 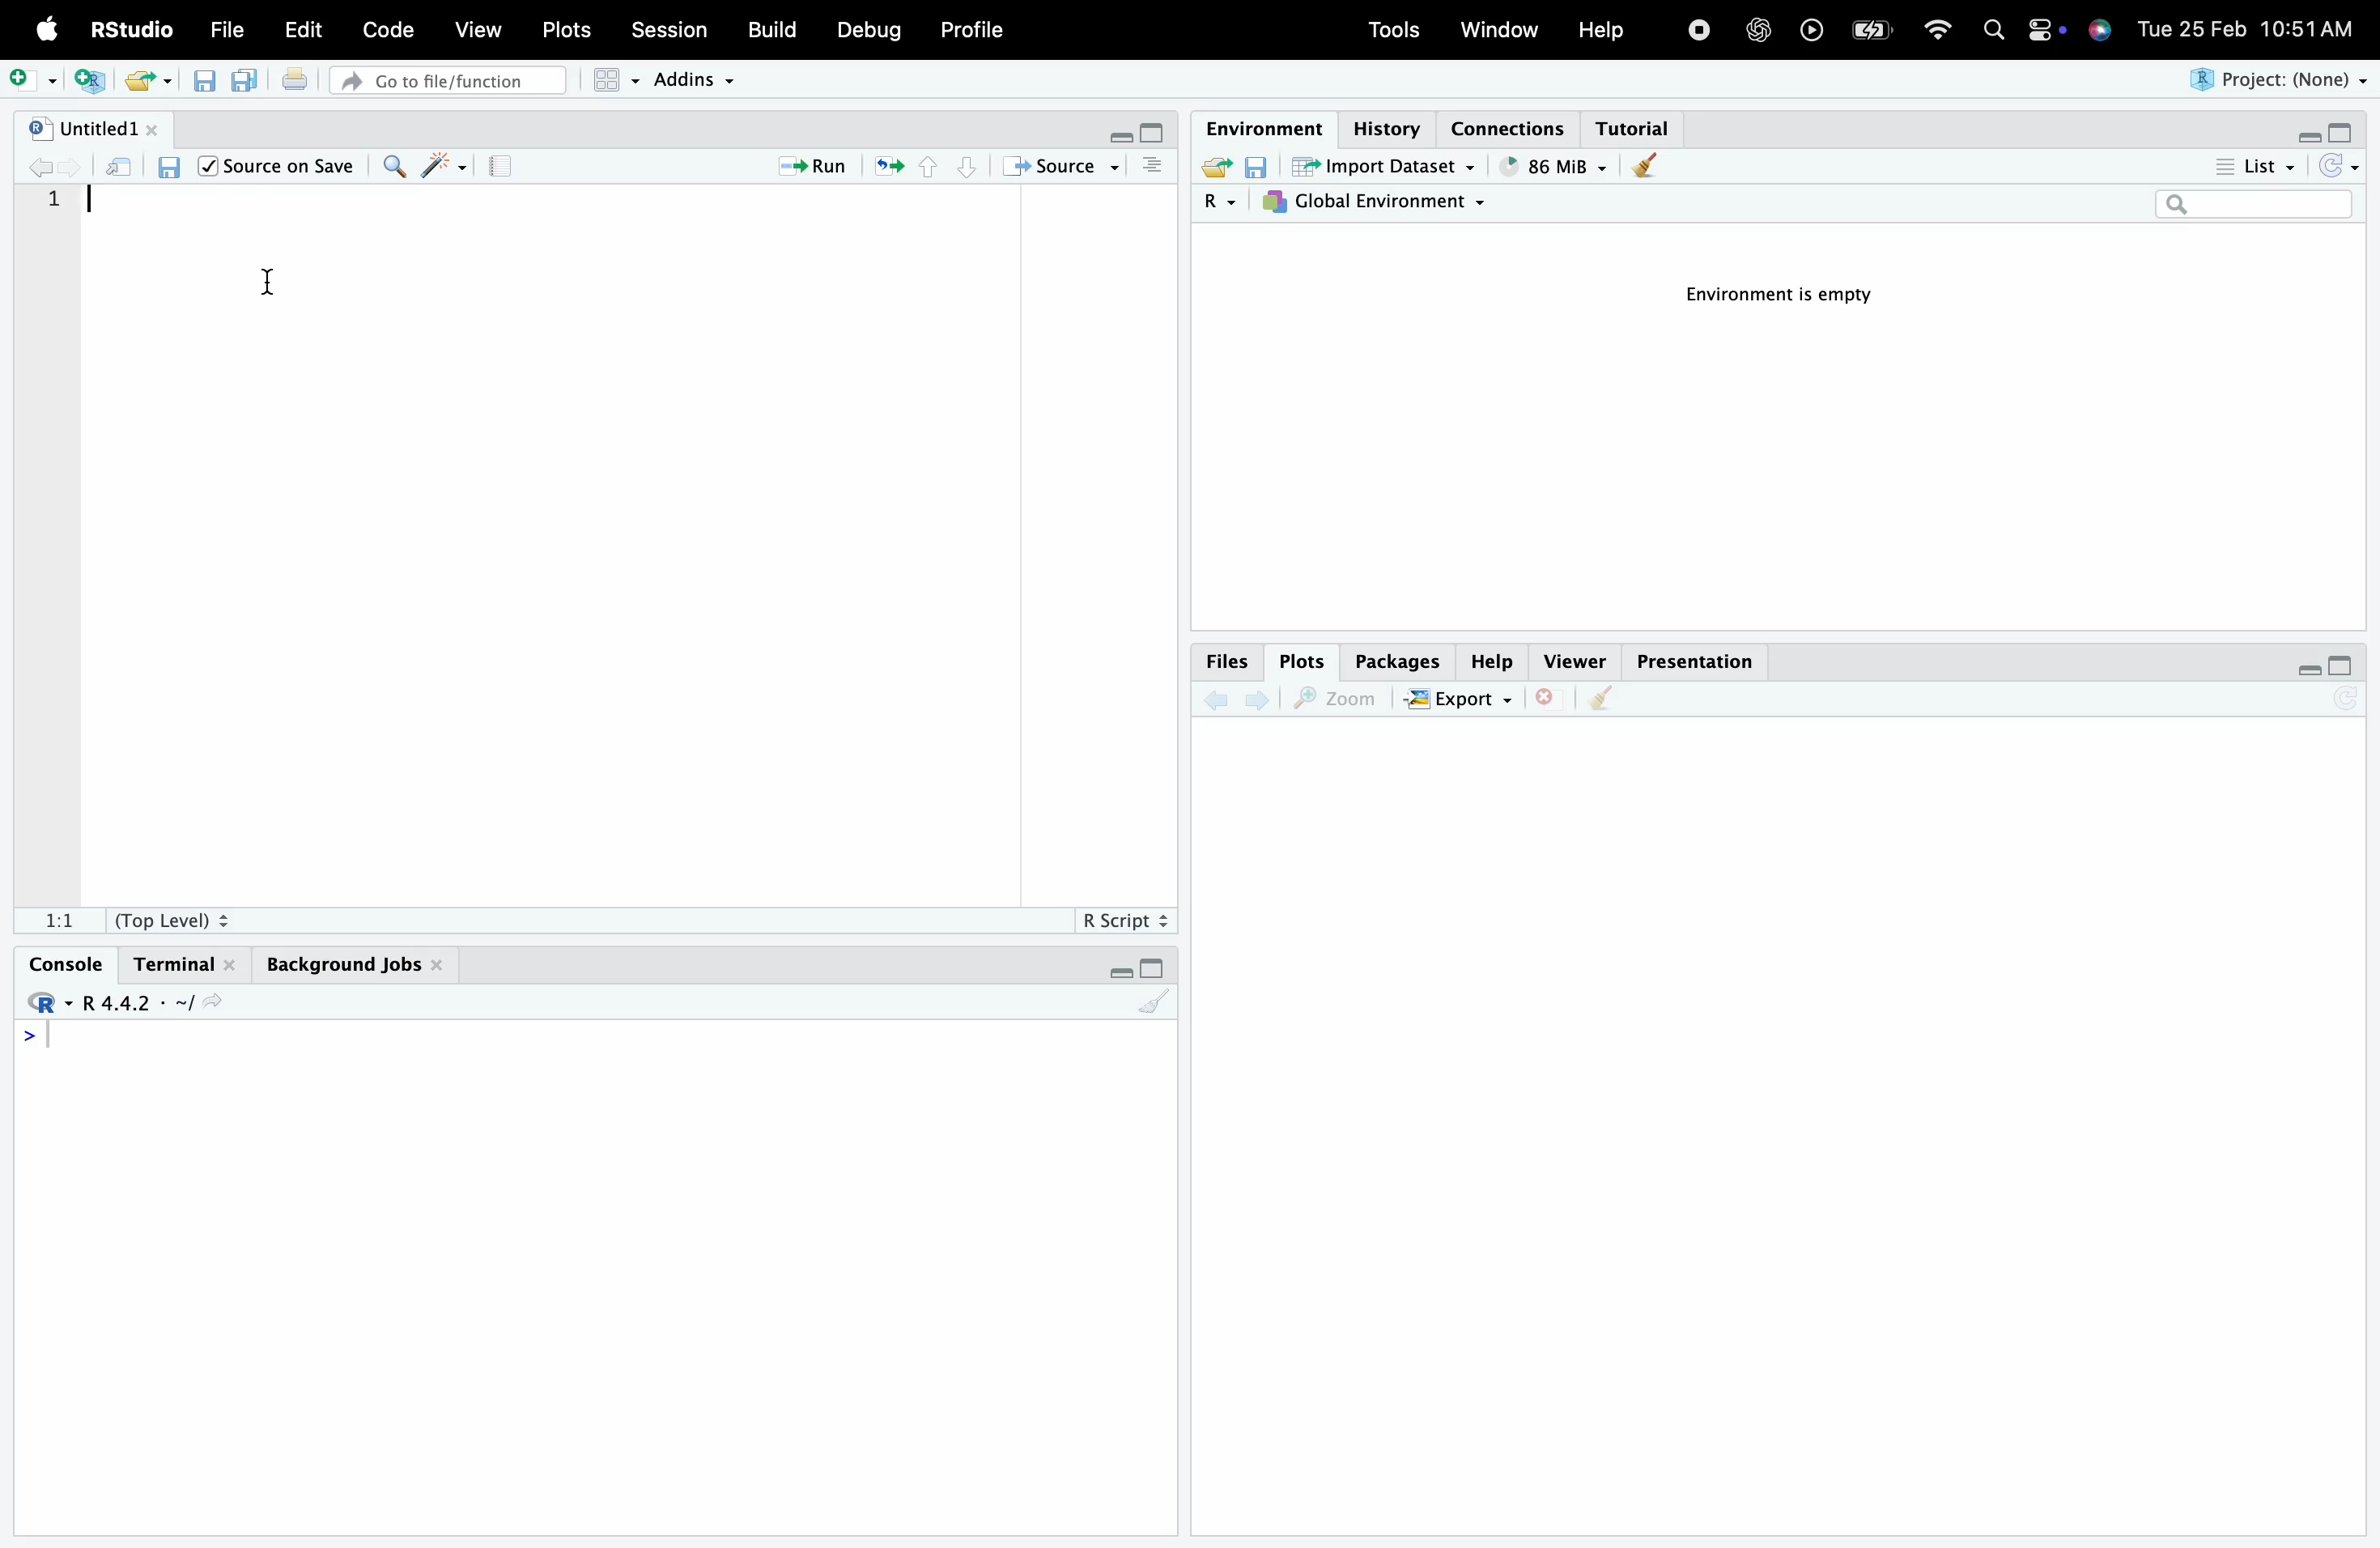 What do you see at coordinates (1156, 172) in the screenshot?
I see `more` at bounding box center [1156, 172].